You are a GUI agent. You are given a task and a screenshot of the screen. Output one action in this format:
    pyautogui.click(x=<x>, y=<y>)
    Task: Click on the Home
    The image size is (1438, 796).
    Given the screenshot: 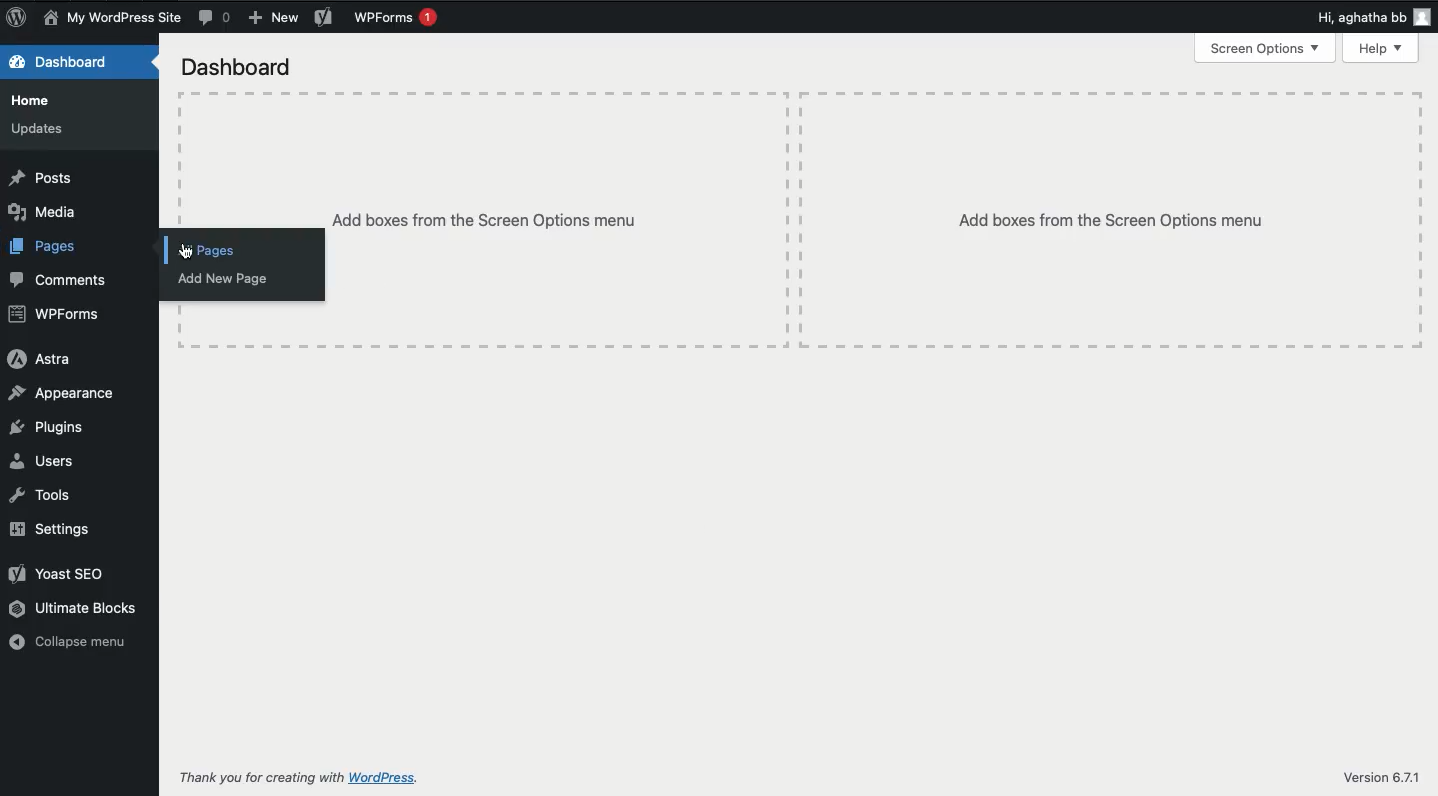 What is the action you would take?
    pyautogui.click(x=34, y=101)
    